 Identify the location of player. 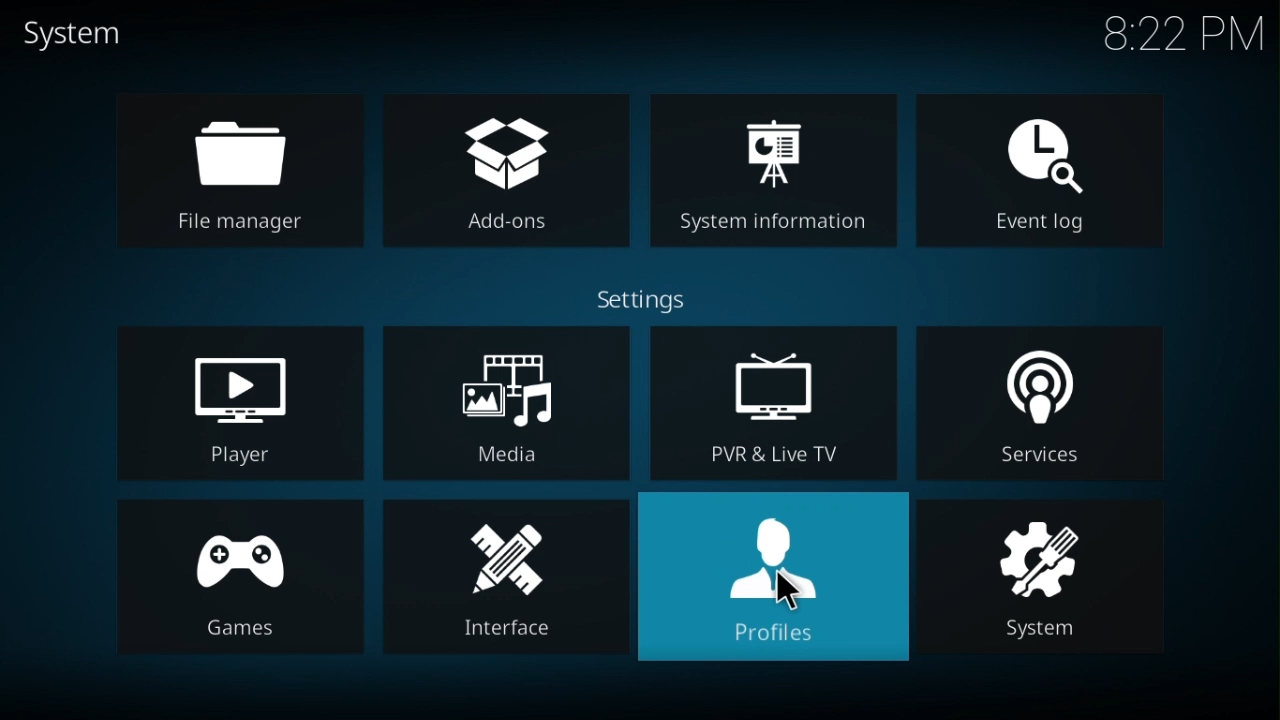
(232, 401).